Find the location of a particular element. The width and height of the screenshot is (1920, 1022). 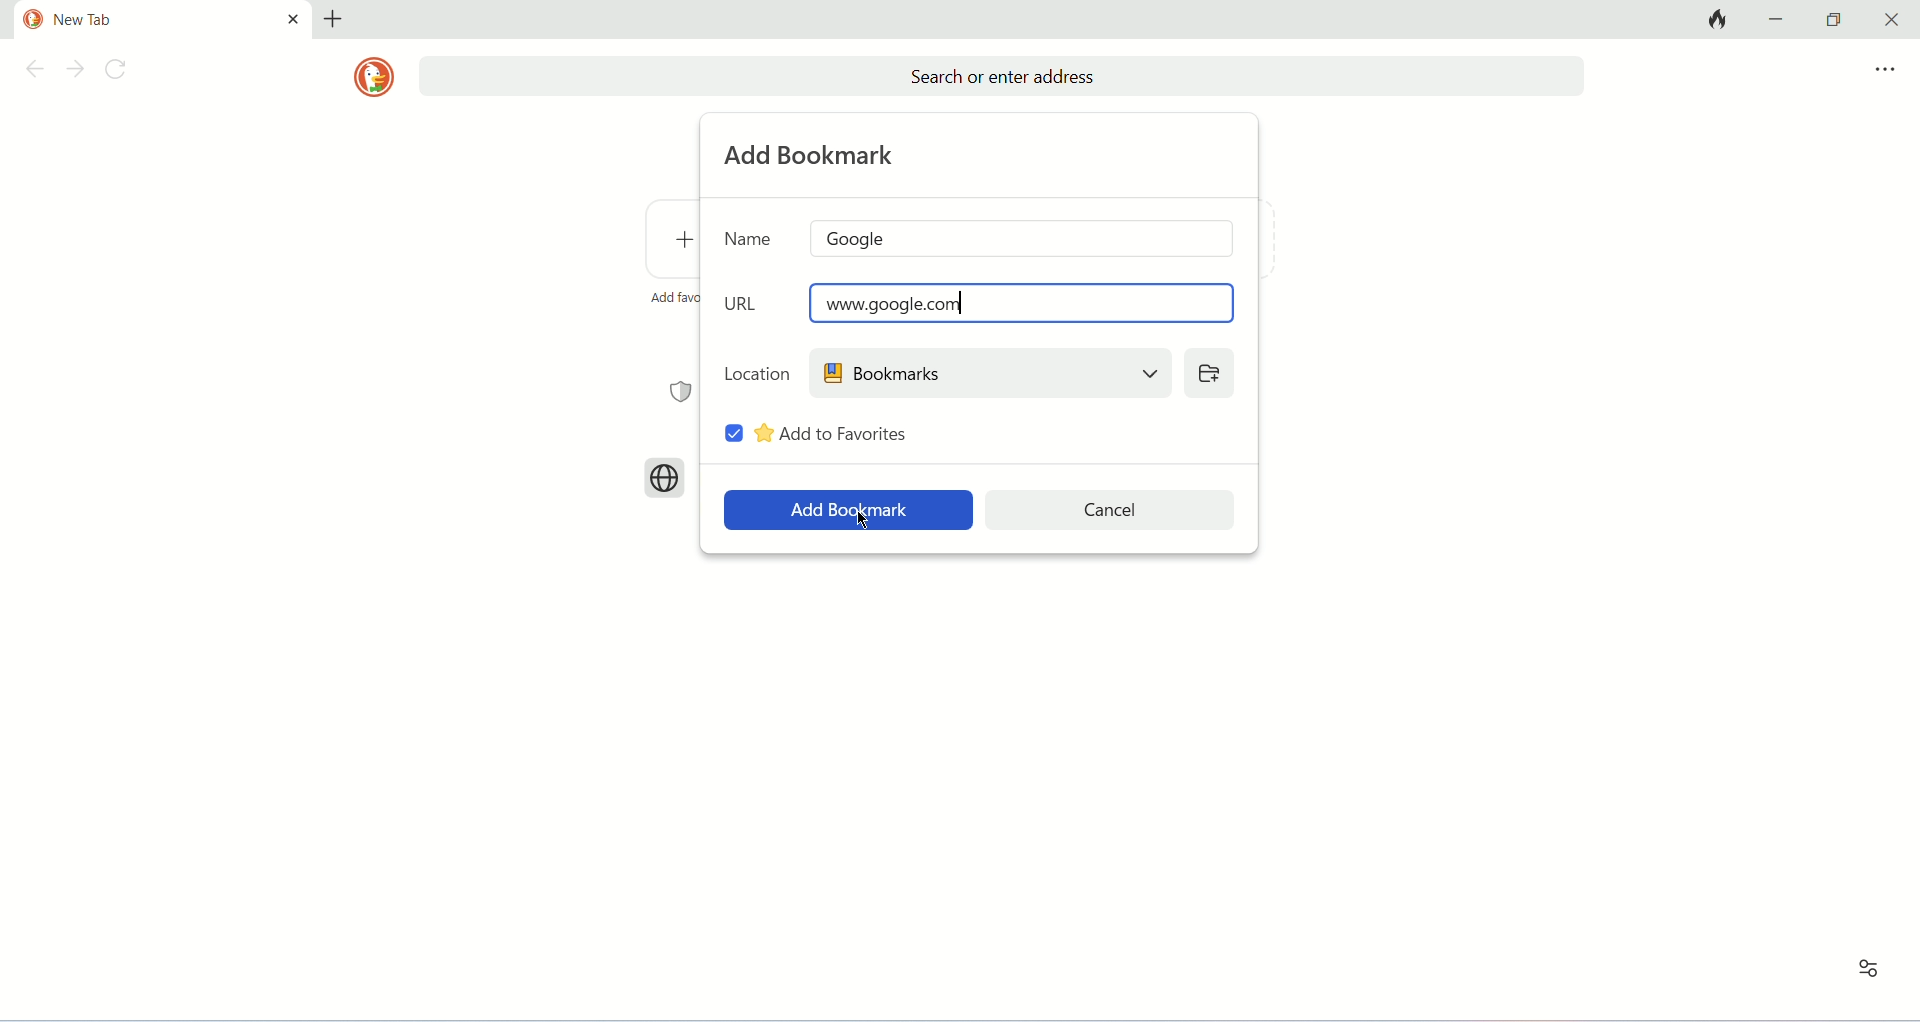

bookmarks is located at coordinates (989, 372).